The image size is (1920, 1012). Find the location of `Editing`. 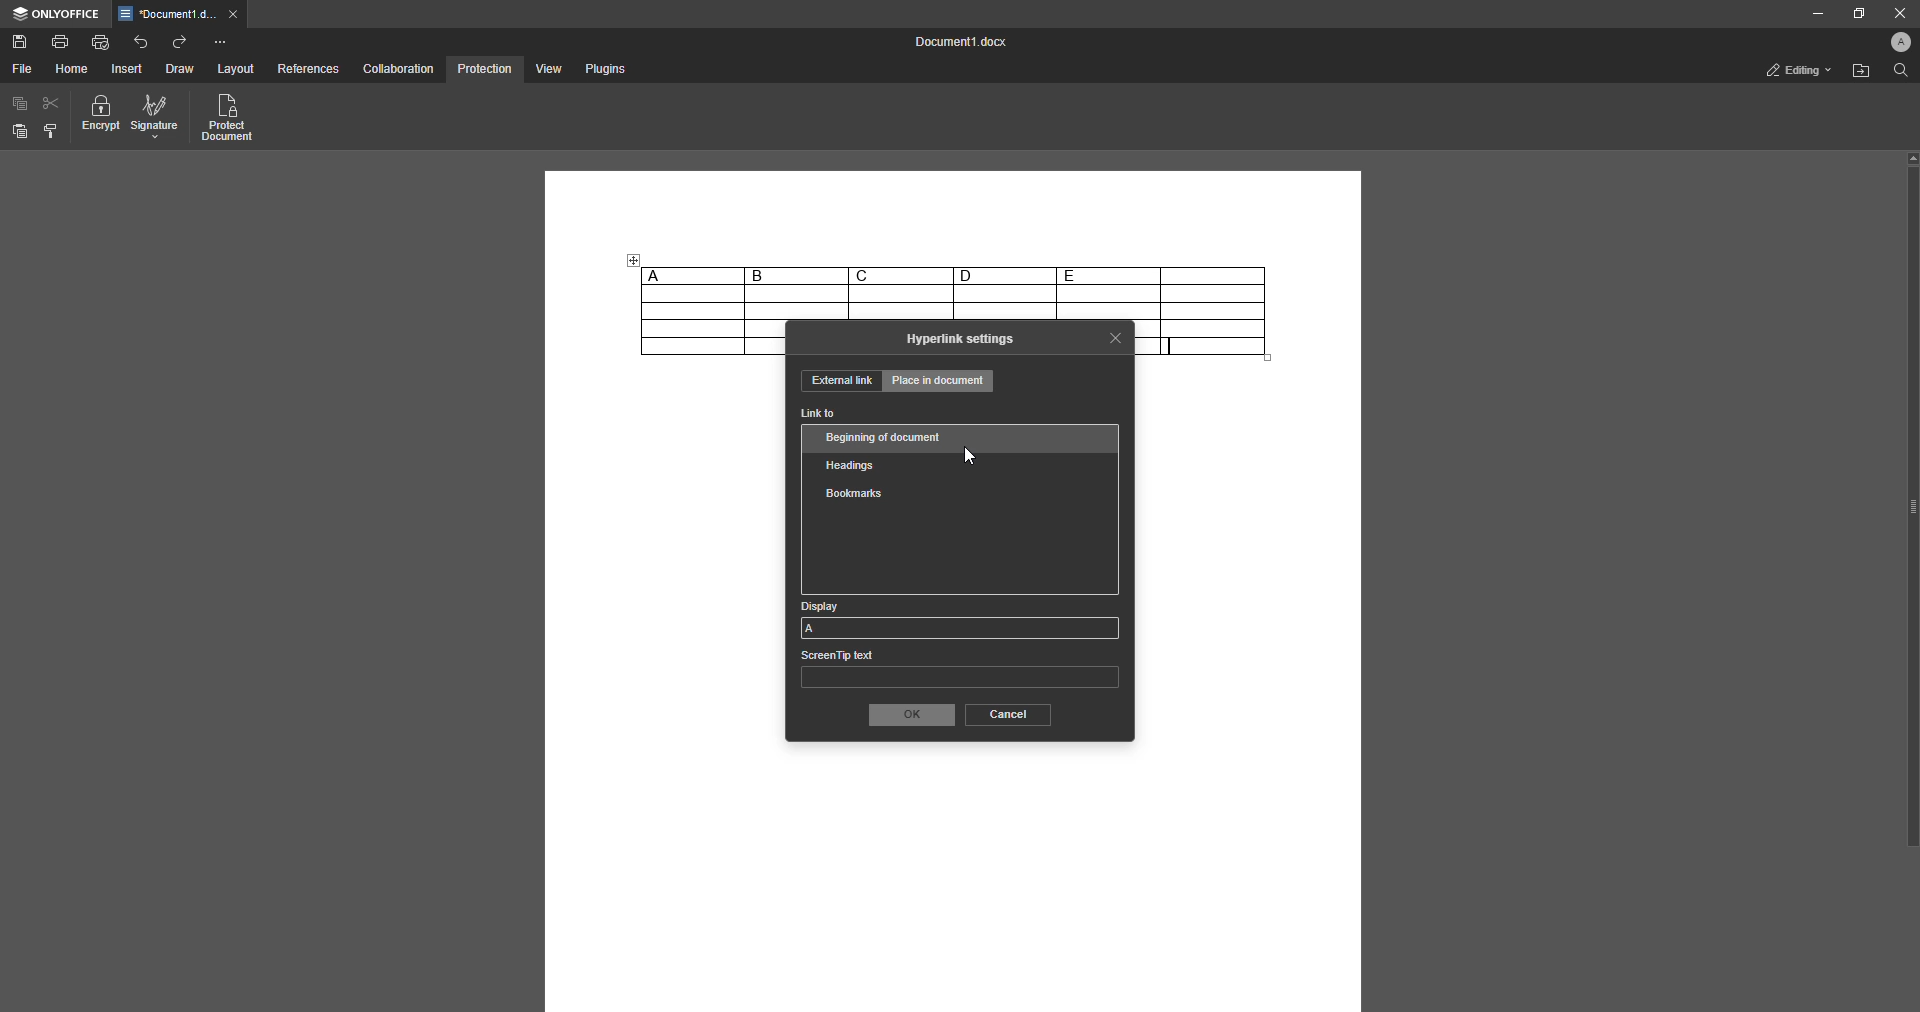

Editing is located at coordinates (1793, 70).